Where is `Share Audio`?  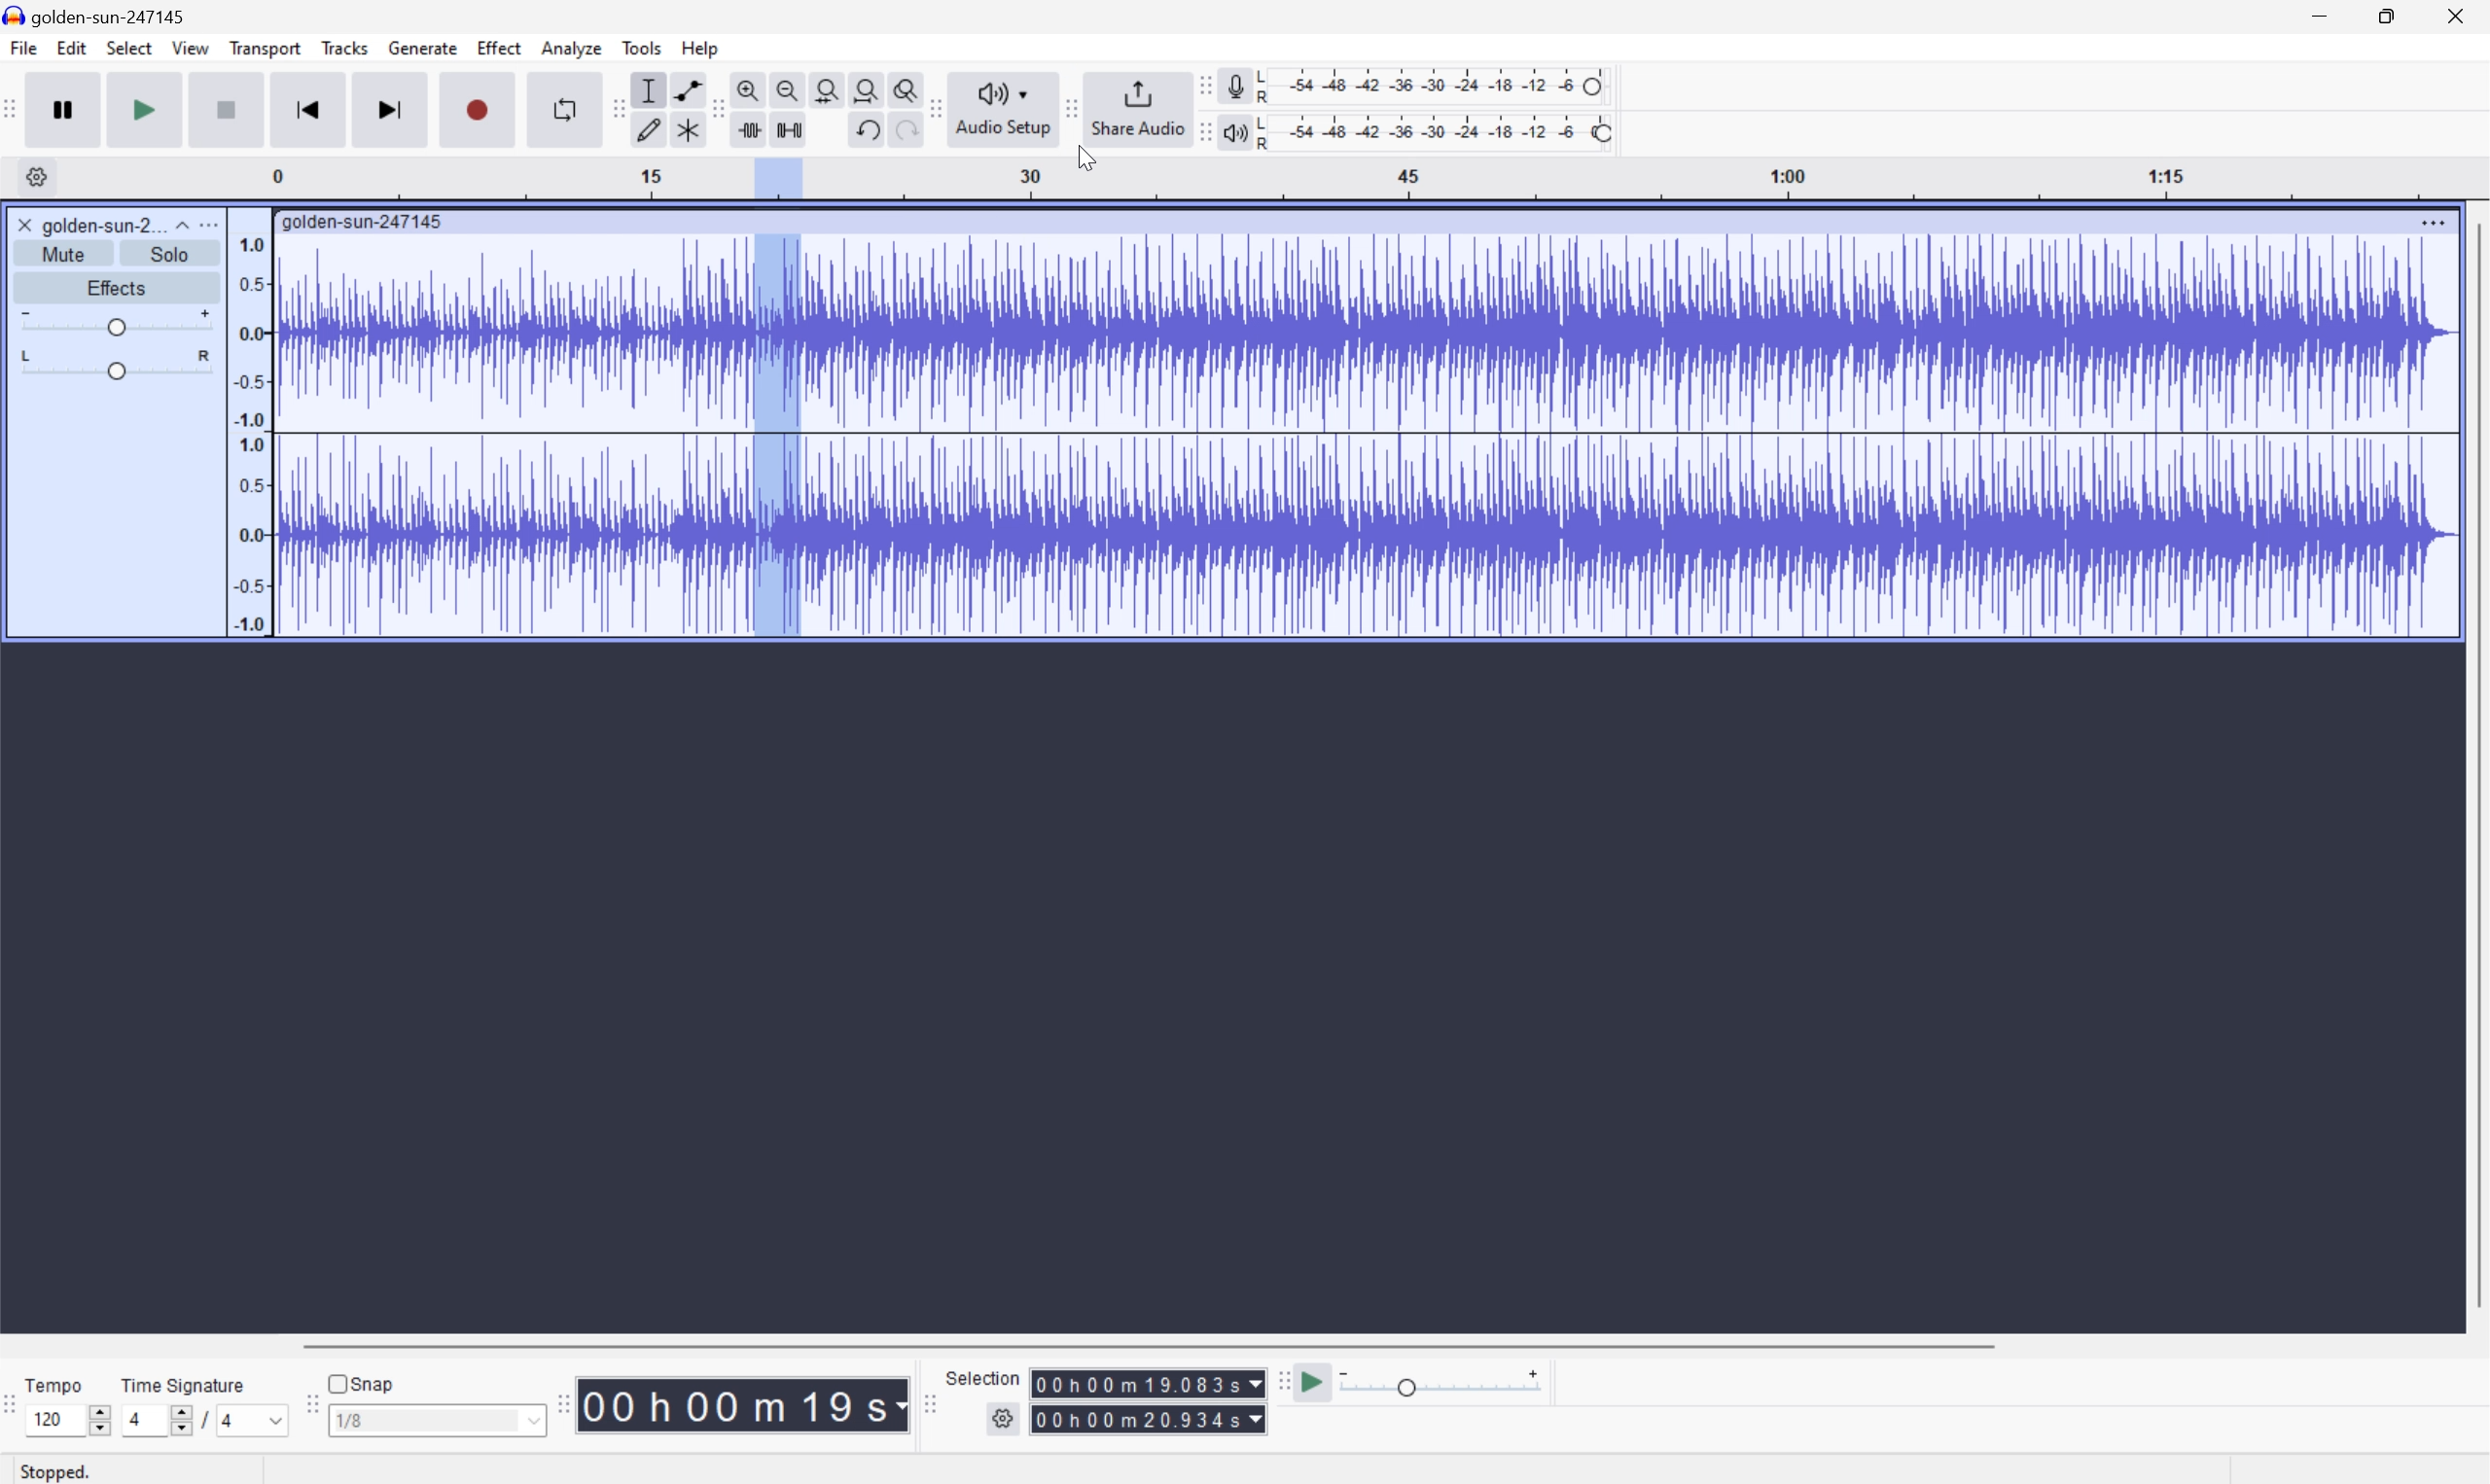 Share Audio is located at coordinates (1133, 107).